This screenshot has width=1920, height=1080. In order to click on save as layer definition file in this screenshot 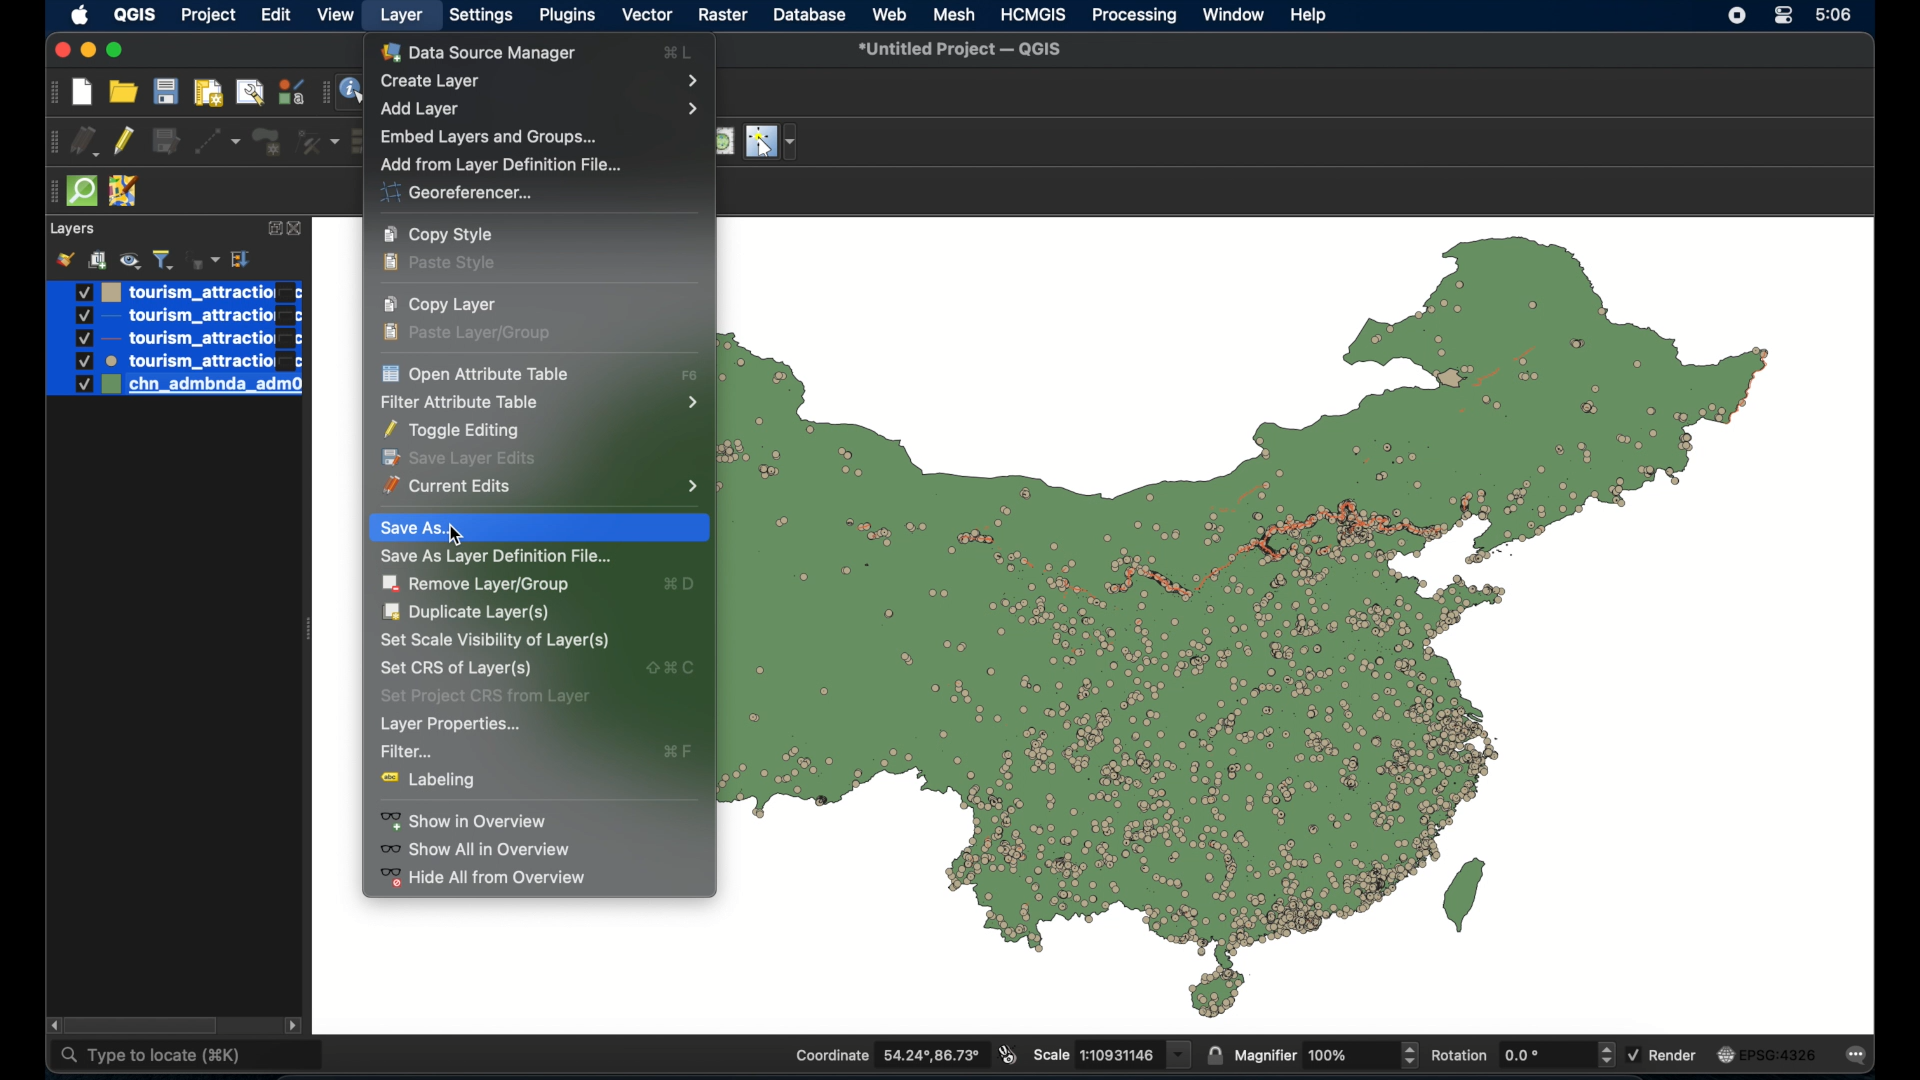, I will do `click(493, 557)`.